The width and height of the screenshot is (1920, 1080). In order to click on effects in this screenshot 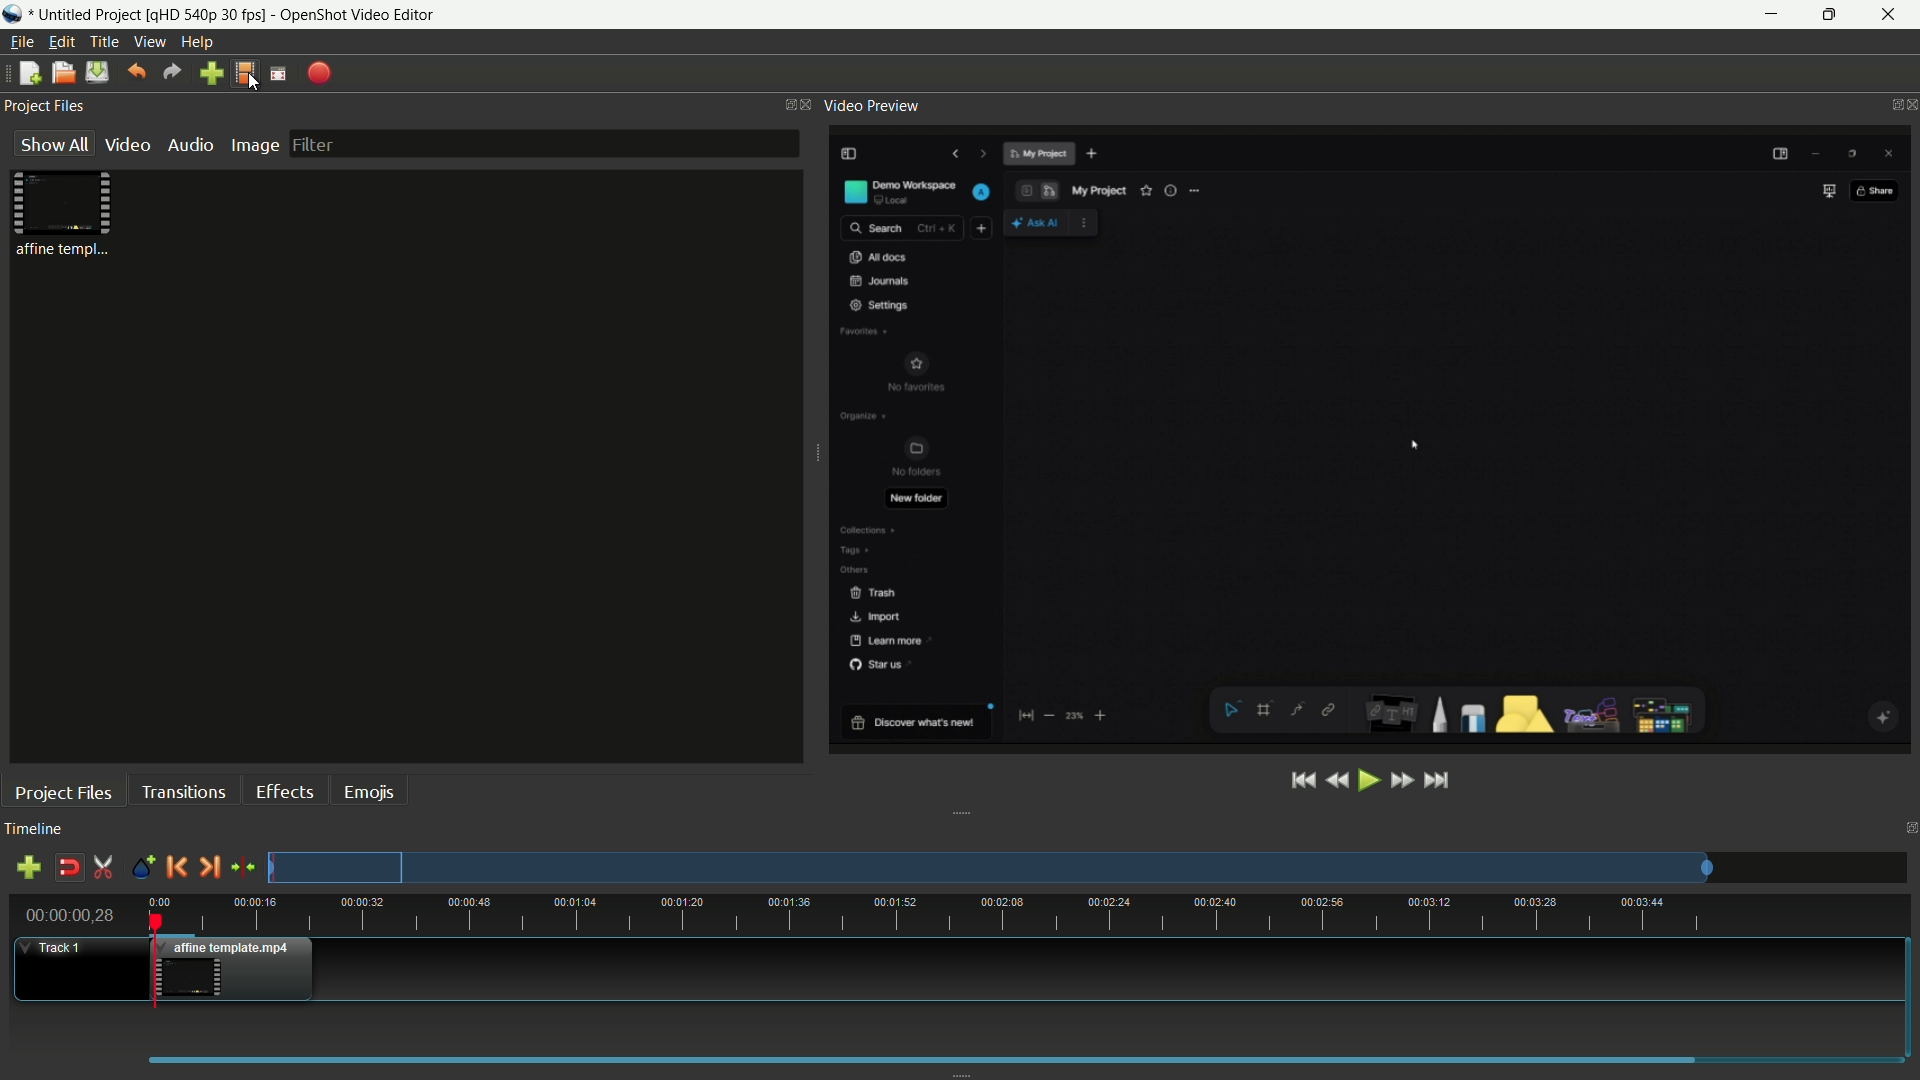, I will do `click(285, 792)`.